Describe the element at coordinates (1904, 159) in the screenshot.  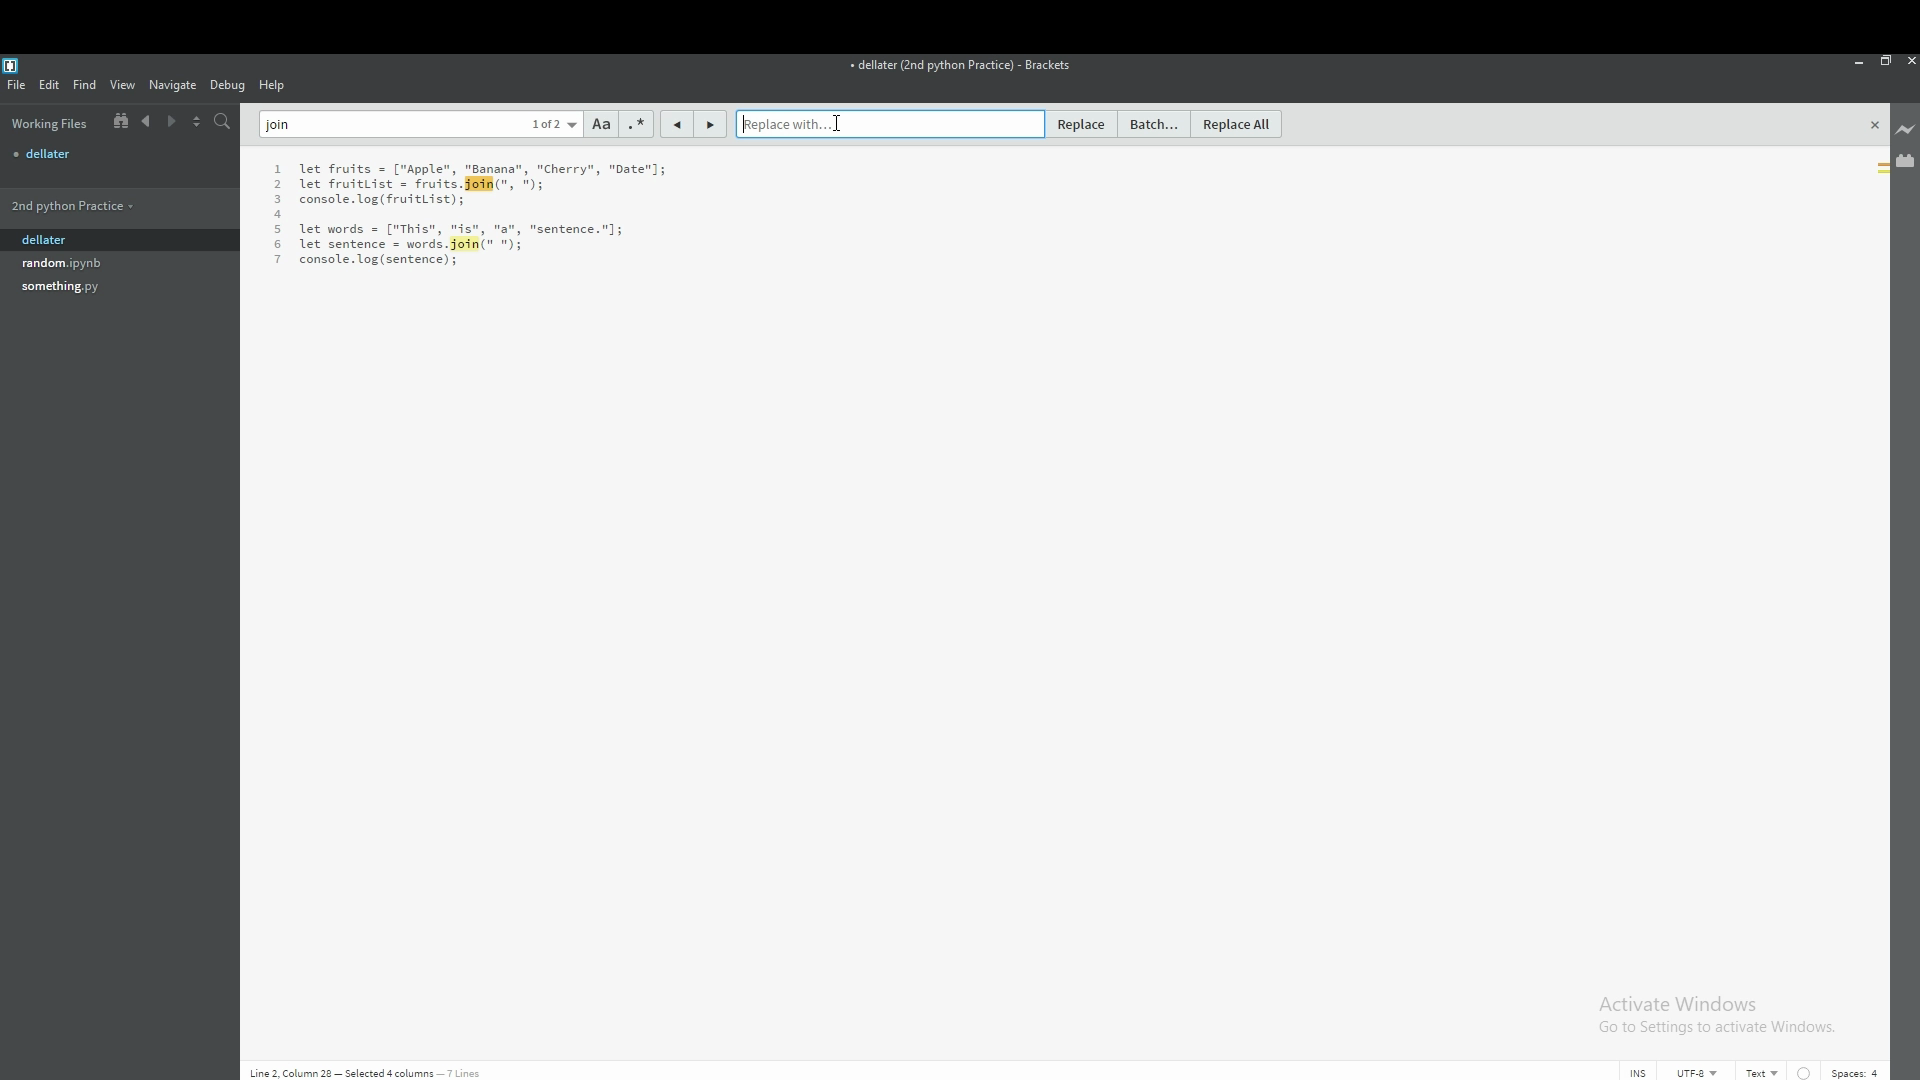
I see `extension manager` at that location.